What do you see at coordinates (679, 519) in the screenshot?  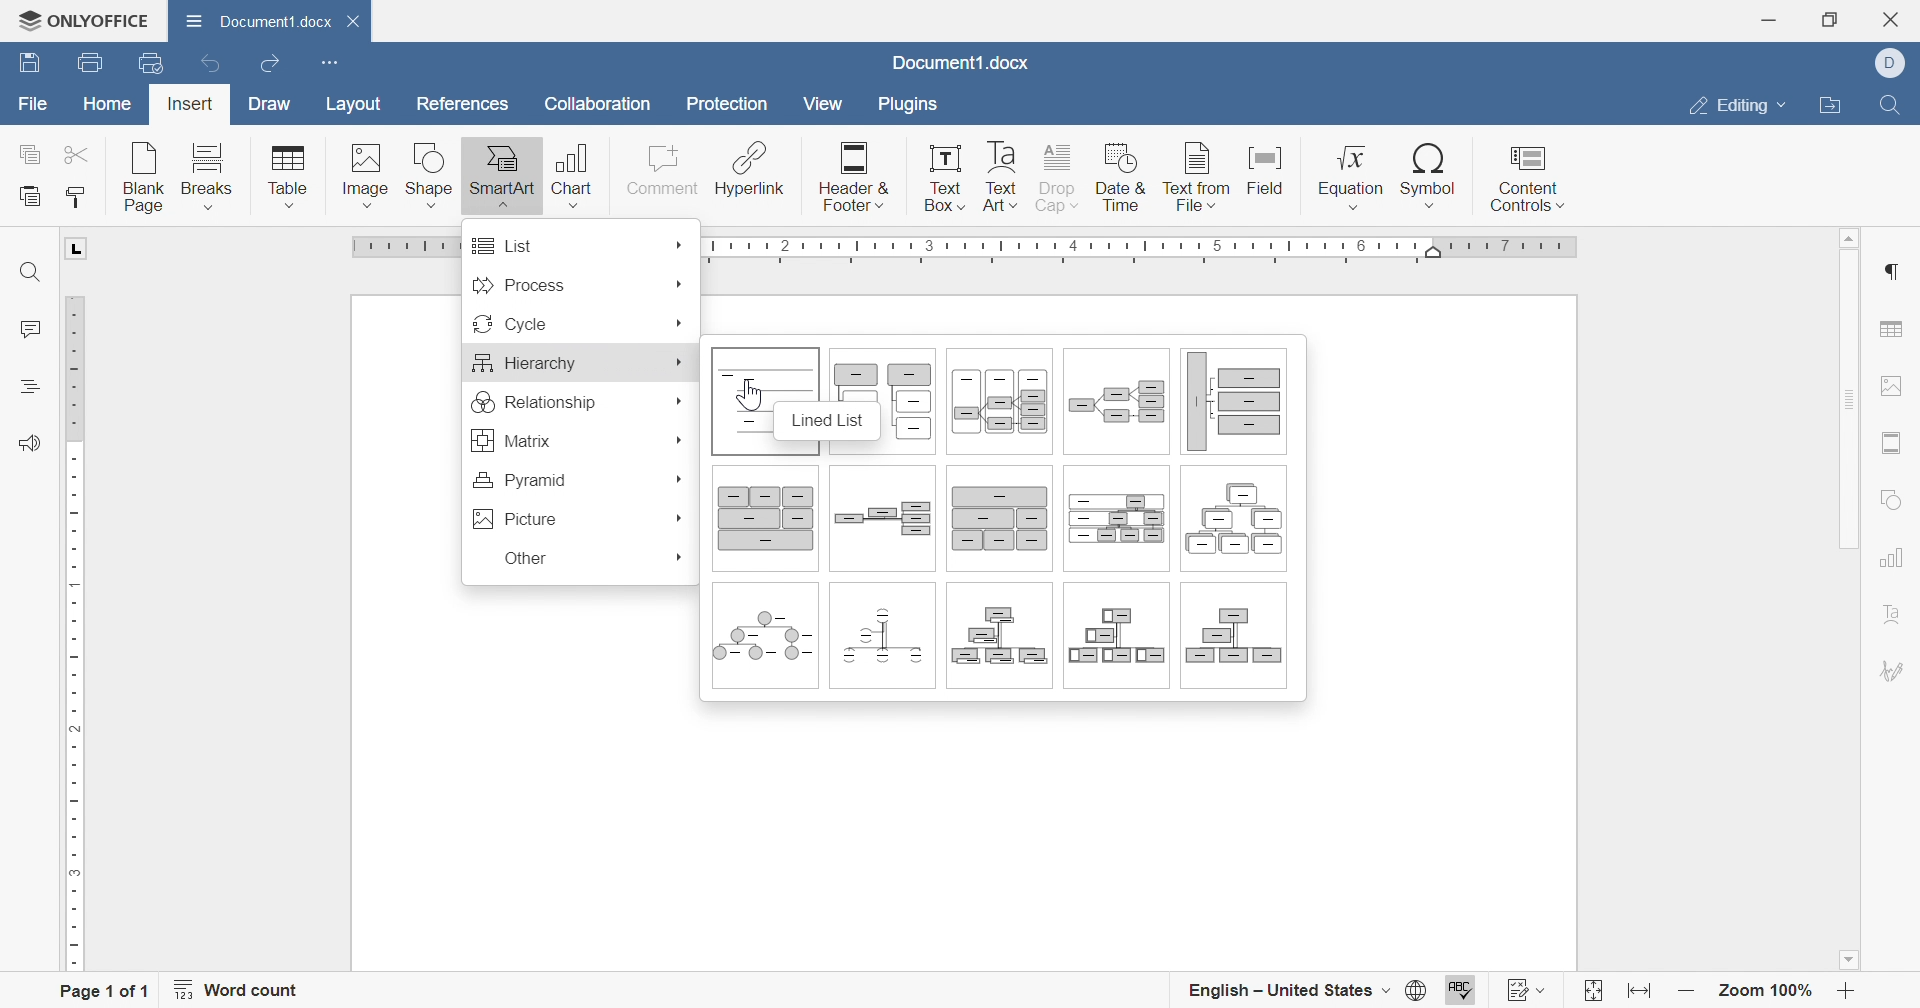 I see `More` at bounding box center [679, 519].